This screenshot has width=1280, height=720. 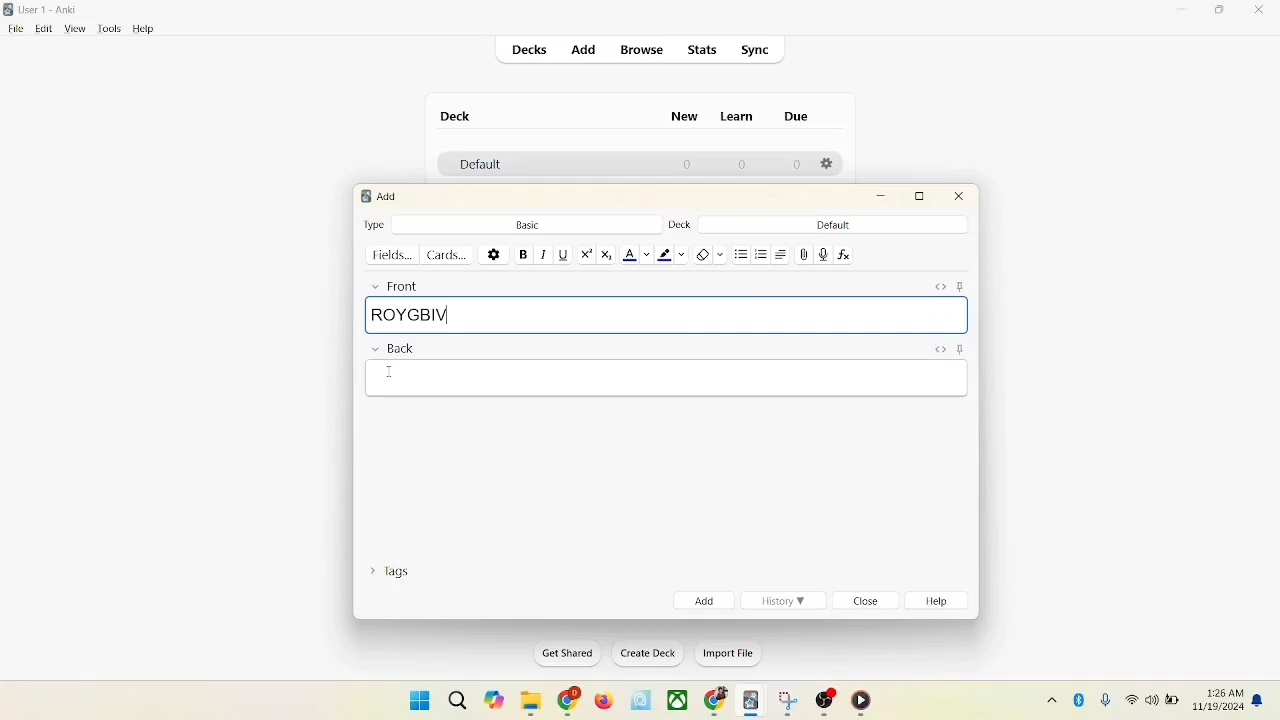 What do you see at coordinates (392, 285) in the screenshot?
I see `front` at bounding box center [392, 285].